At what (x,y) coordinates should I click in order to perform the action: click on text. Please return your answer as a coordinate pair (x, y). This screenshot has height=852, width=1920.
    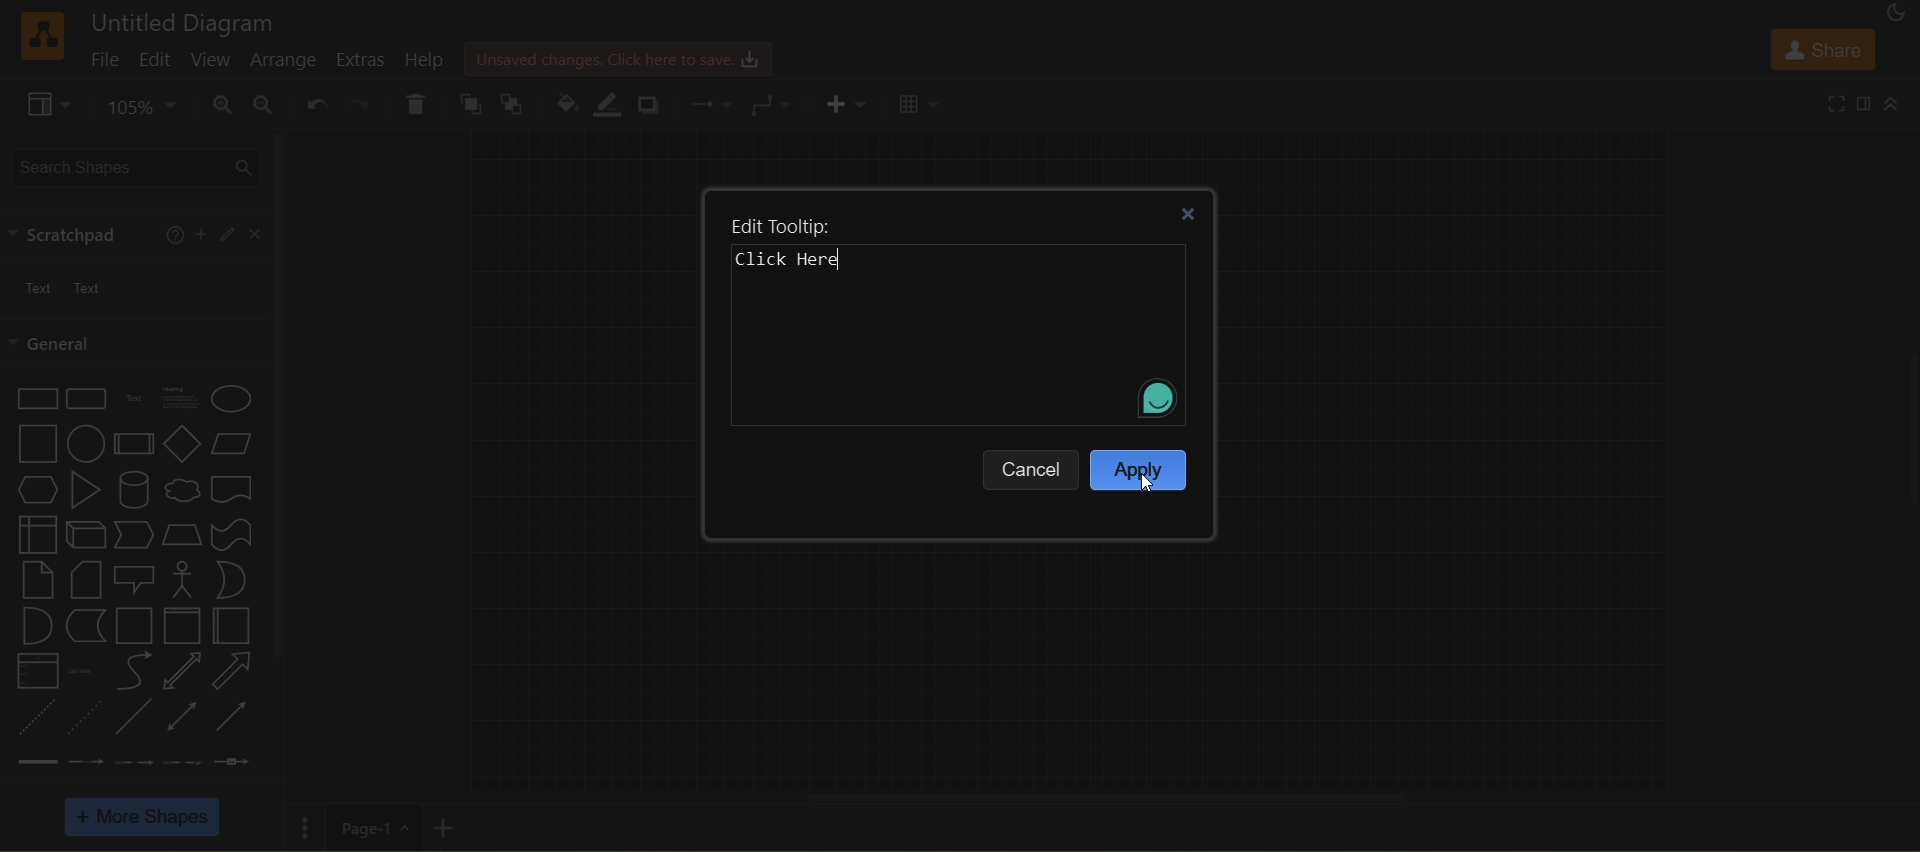
    Looking at the image, I should click on (58, 285).